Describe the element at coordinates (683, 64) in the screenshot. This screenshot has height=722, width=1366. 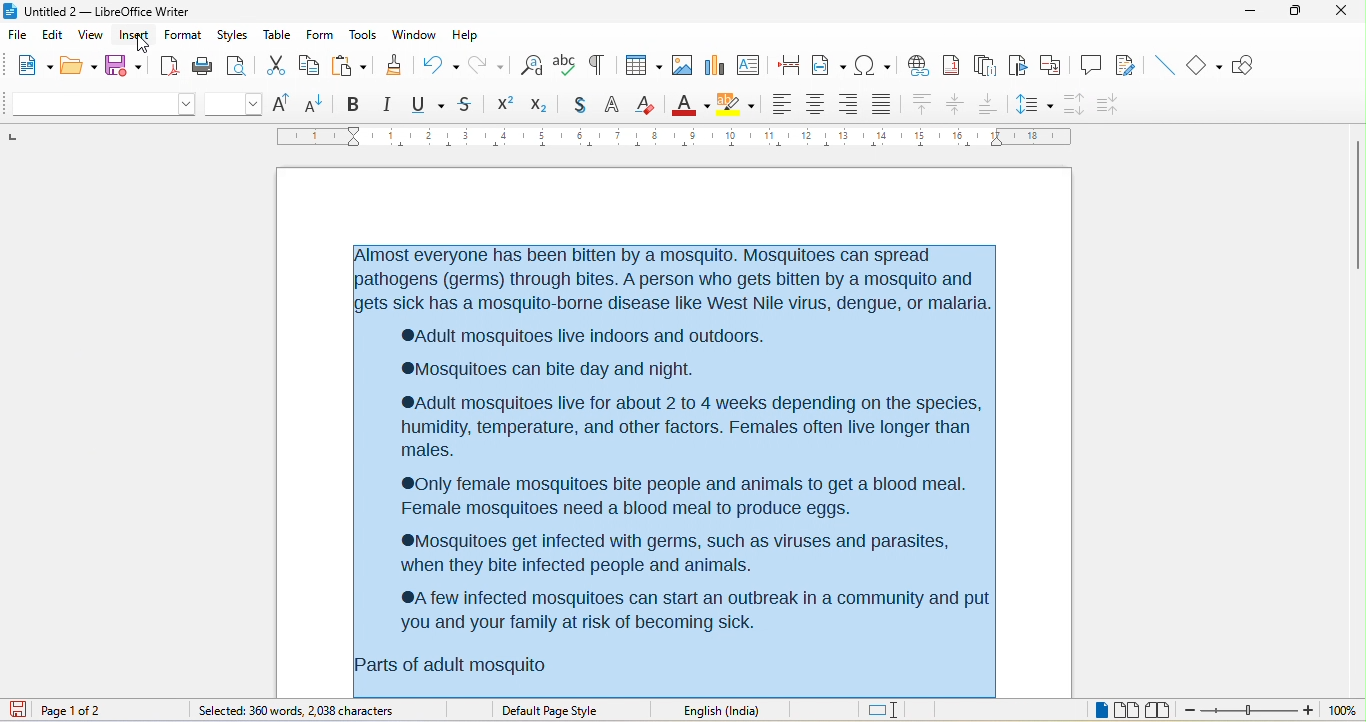
I see `image` at that location.